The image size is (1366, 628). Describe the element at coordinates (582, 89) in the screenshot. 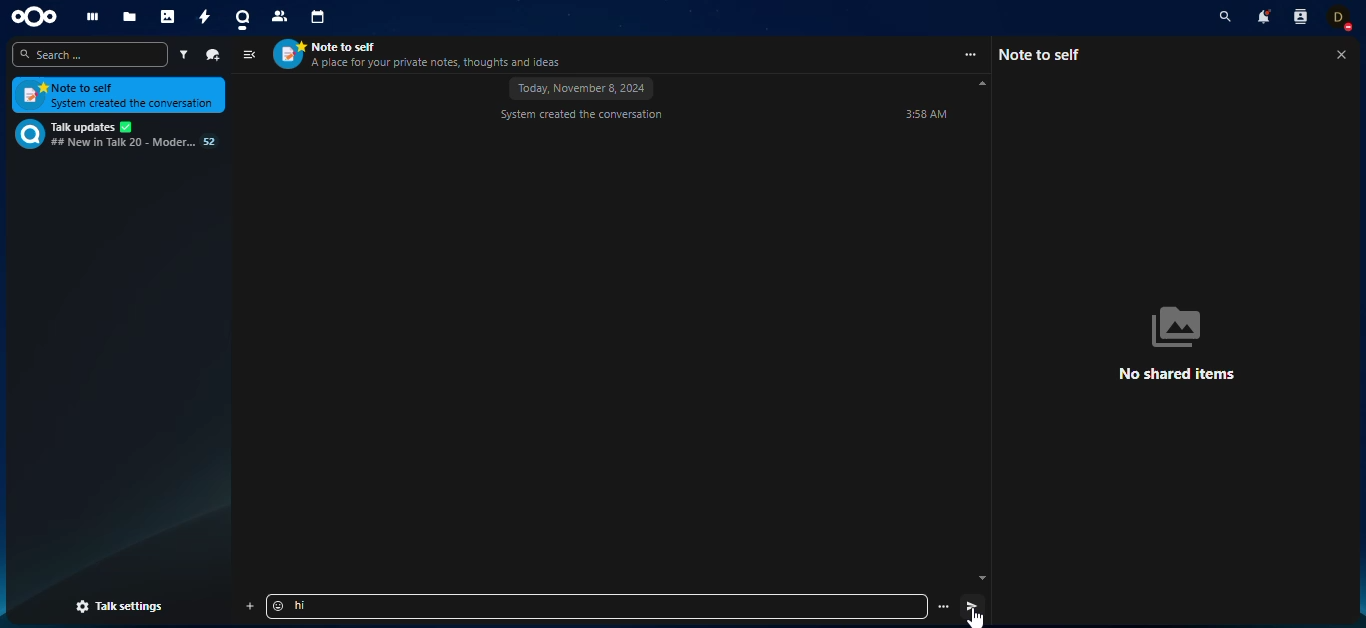

I see `november 8, 2024` at that location.